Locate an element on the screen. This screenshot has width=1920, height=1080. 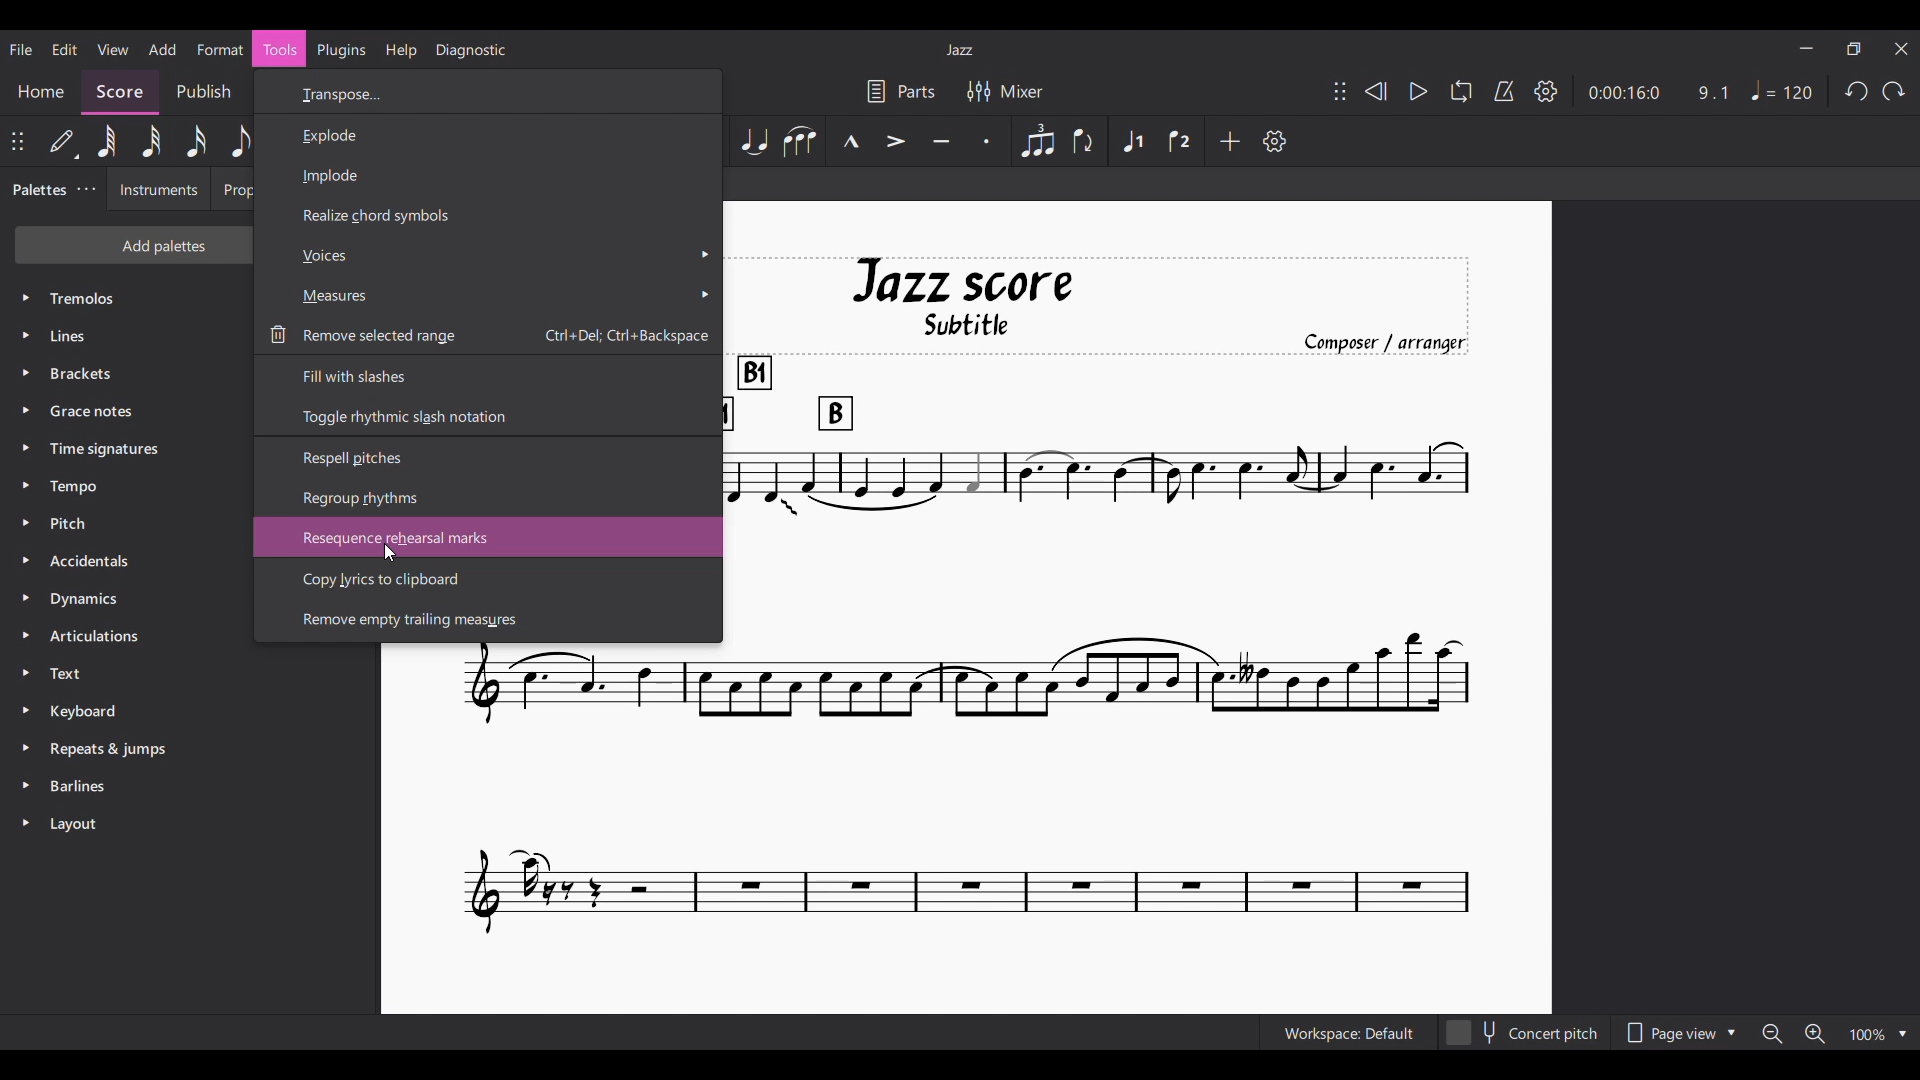
Marcato is located at coordinates (851, 141).